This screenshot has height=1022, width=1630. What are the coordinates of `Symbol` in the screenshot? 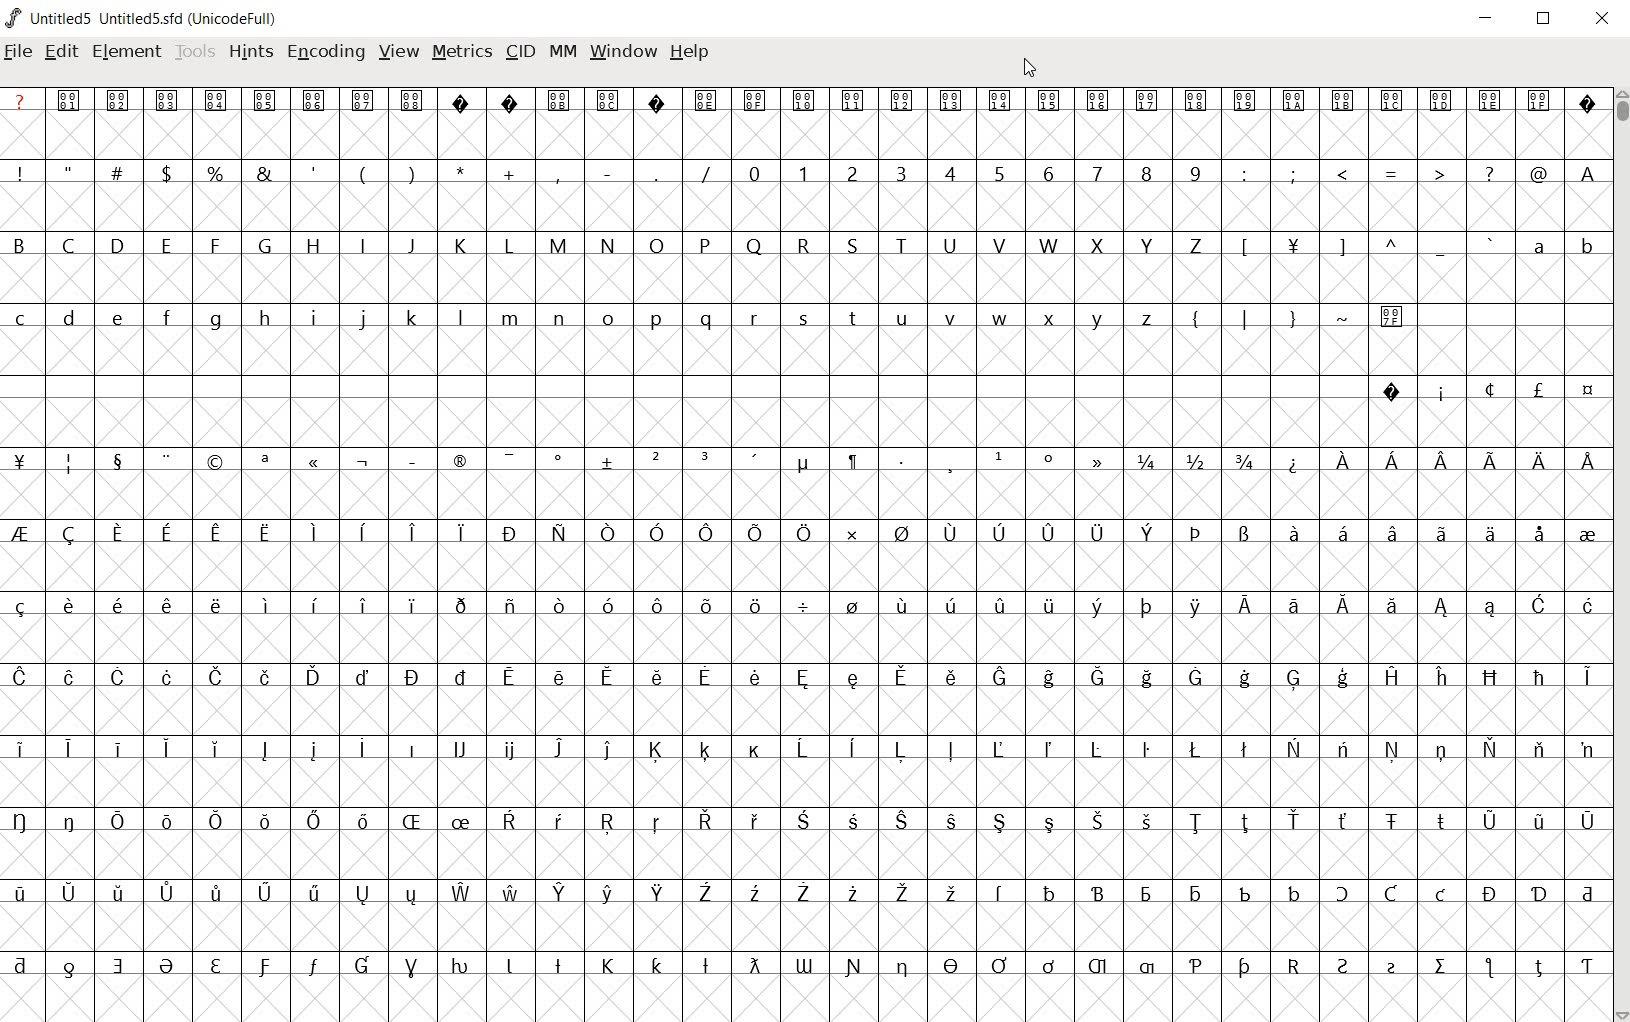 It's located at (802, 823).